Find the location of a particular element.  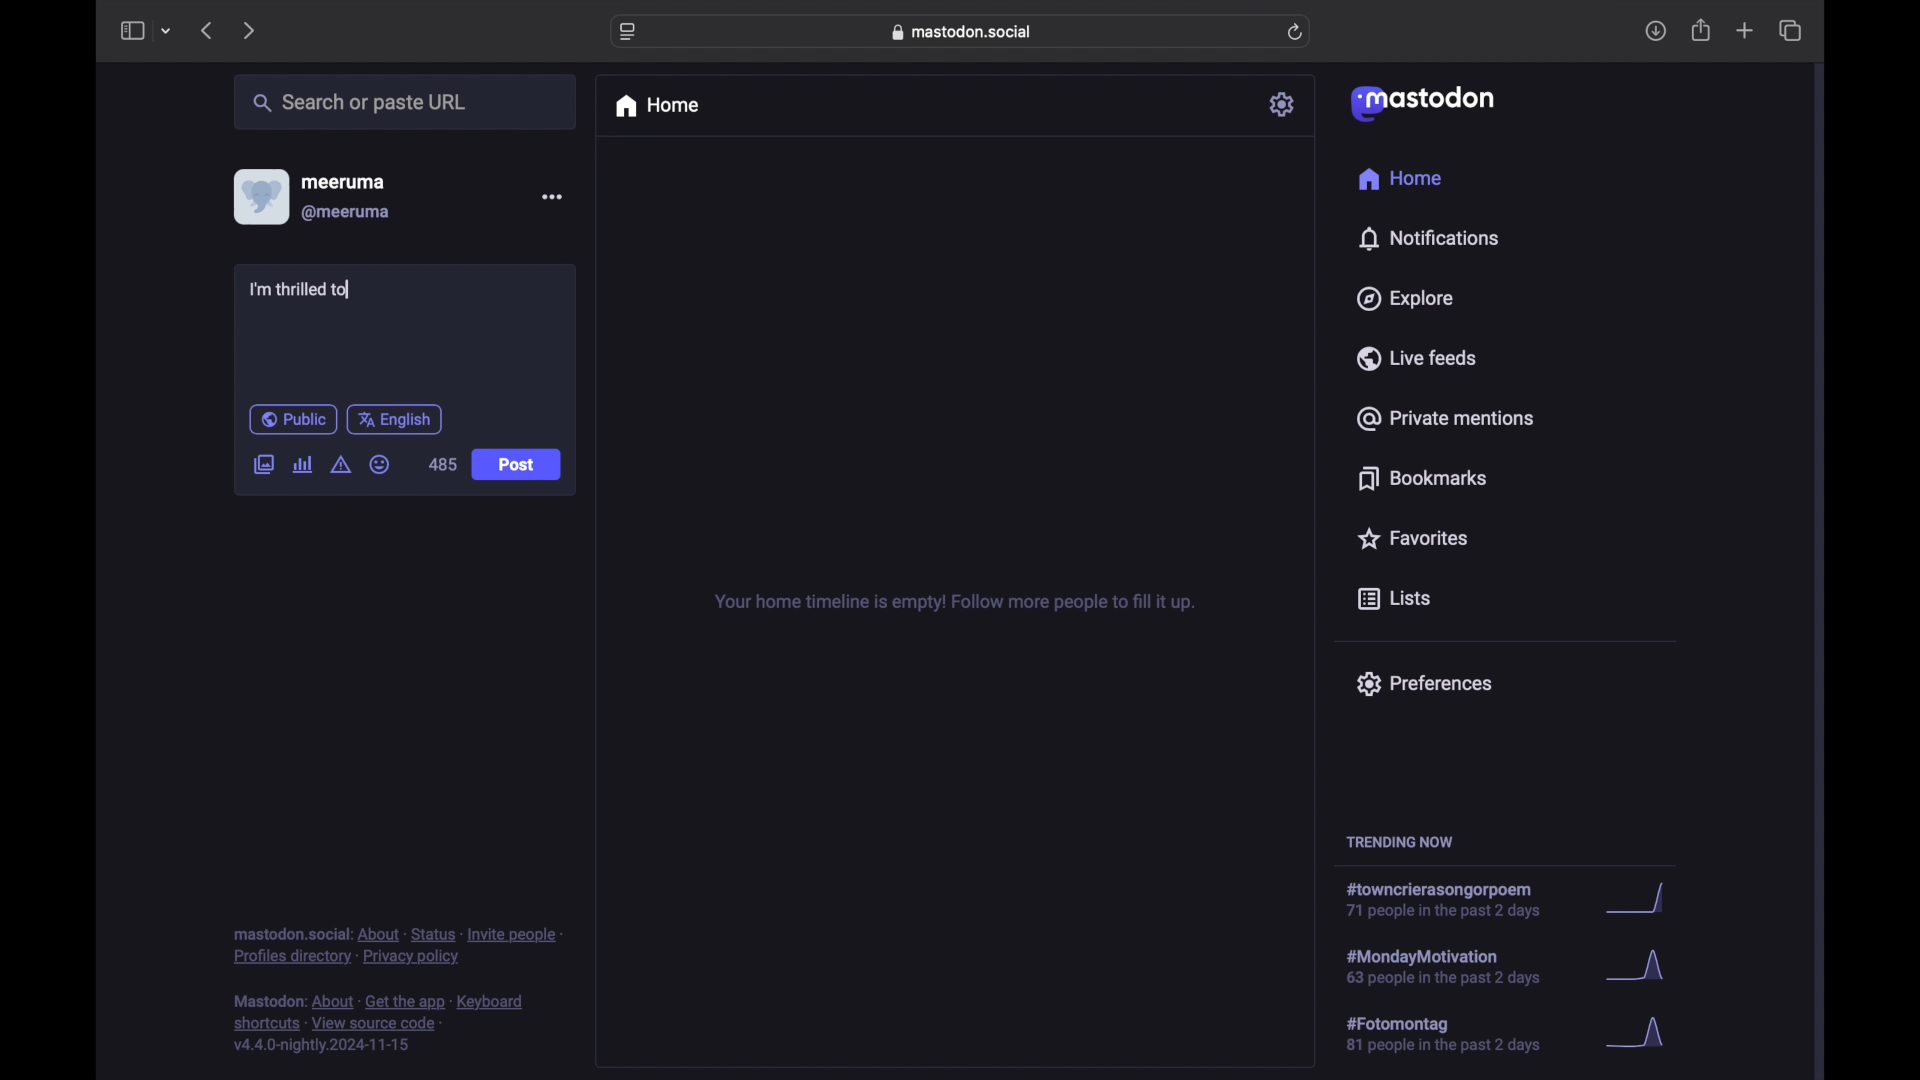

previous is located at coordinates (206, 30).